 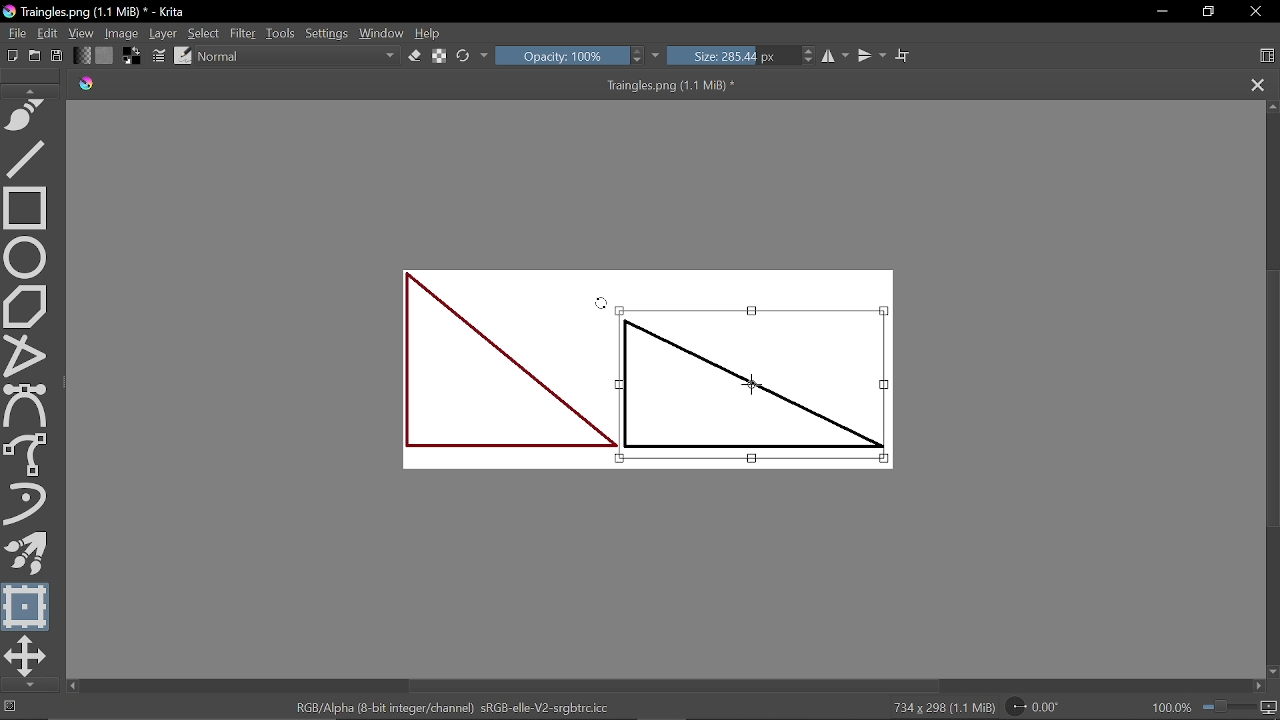 What do you see at coordinates (81, 56) in the screenshot?
I see `Gradient fill` at bounding box center [81, 56].